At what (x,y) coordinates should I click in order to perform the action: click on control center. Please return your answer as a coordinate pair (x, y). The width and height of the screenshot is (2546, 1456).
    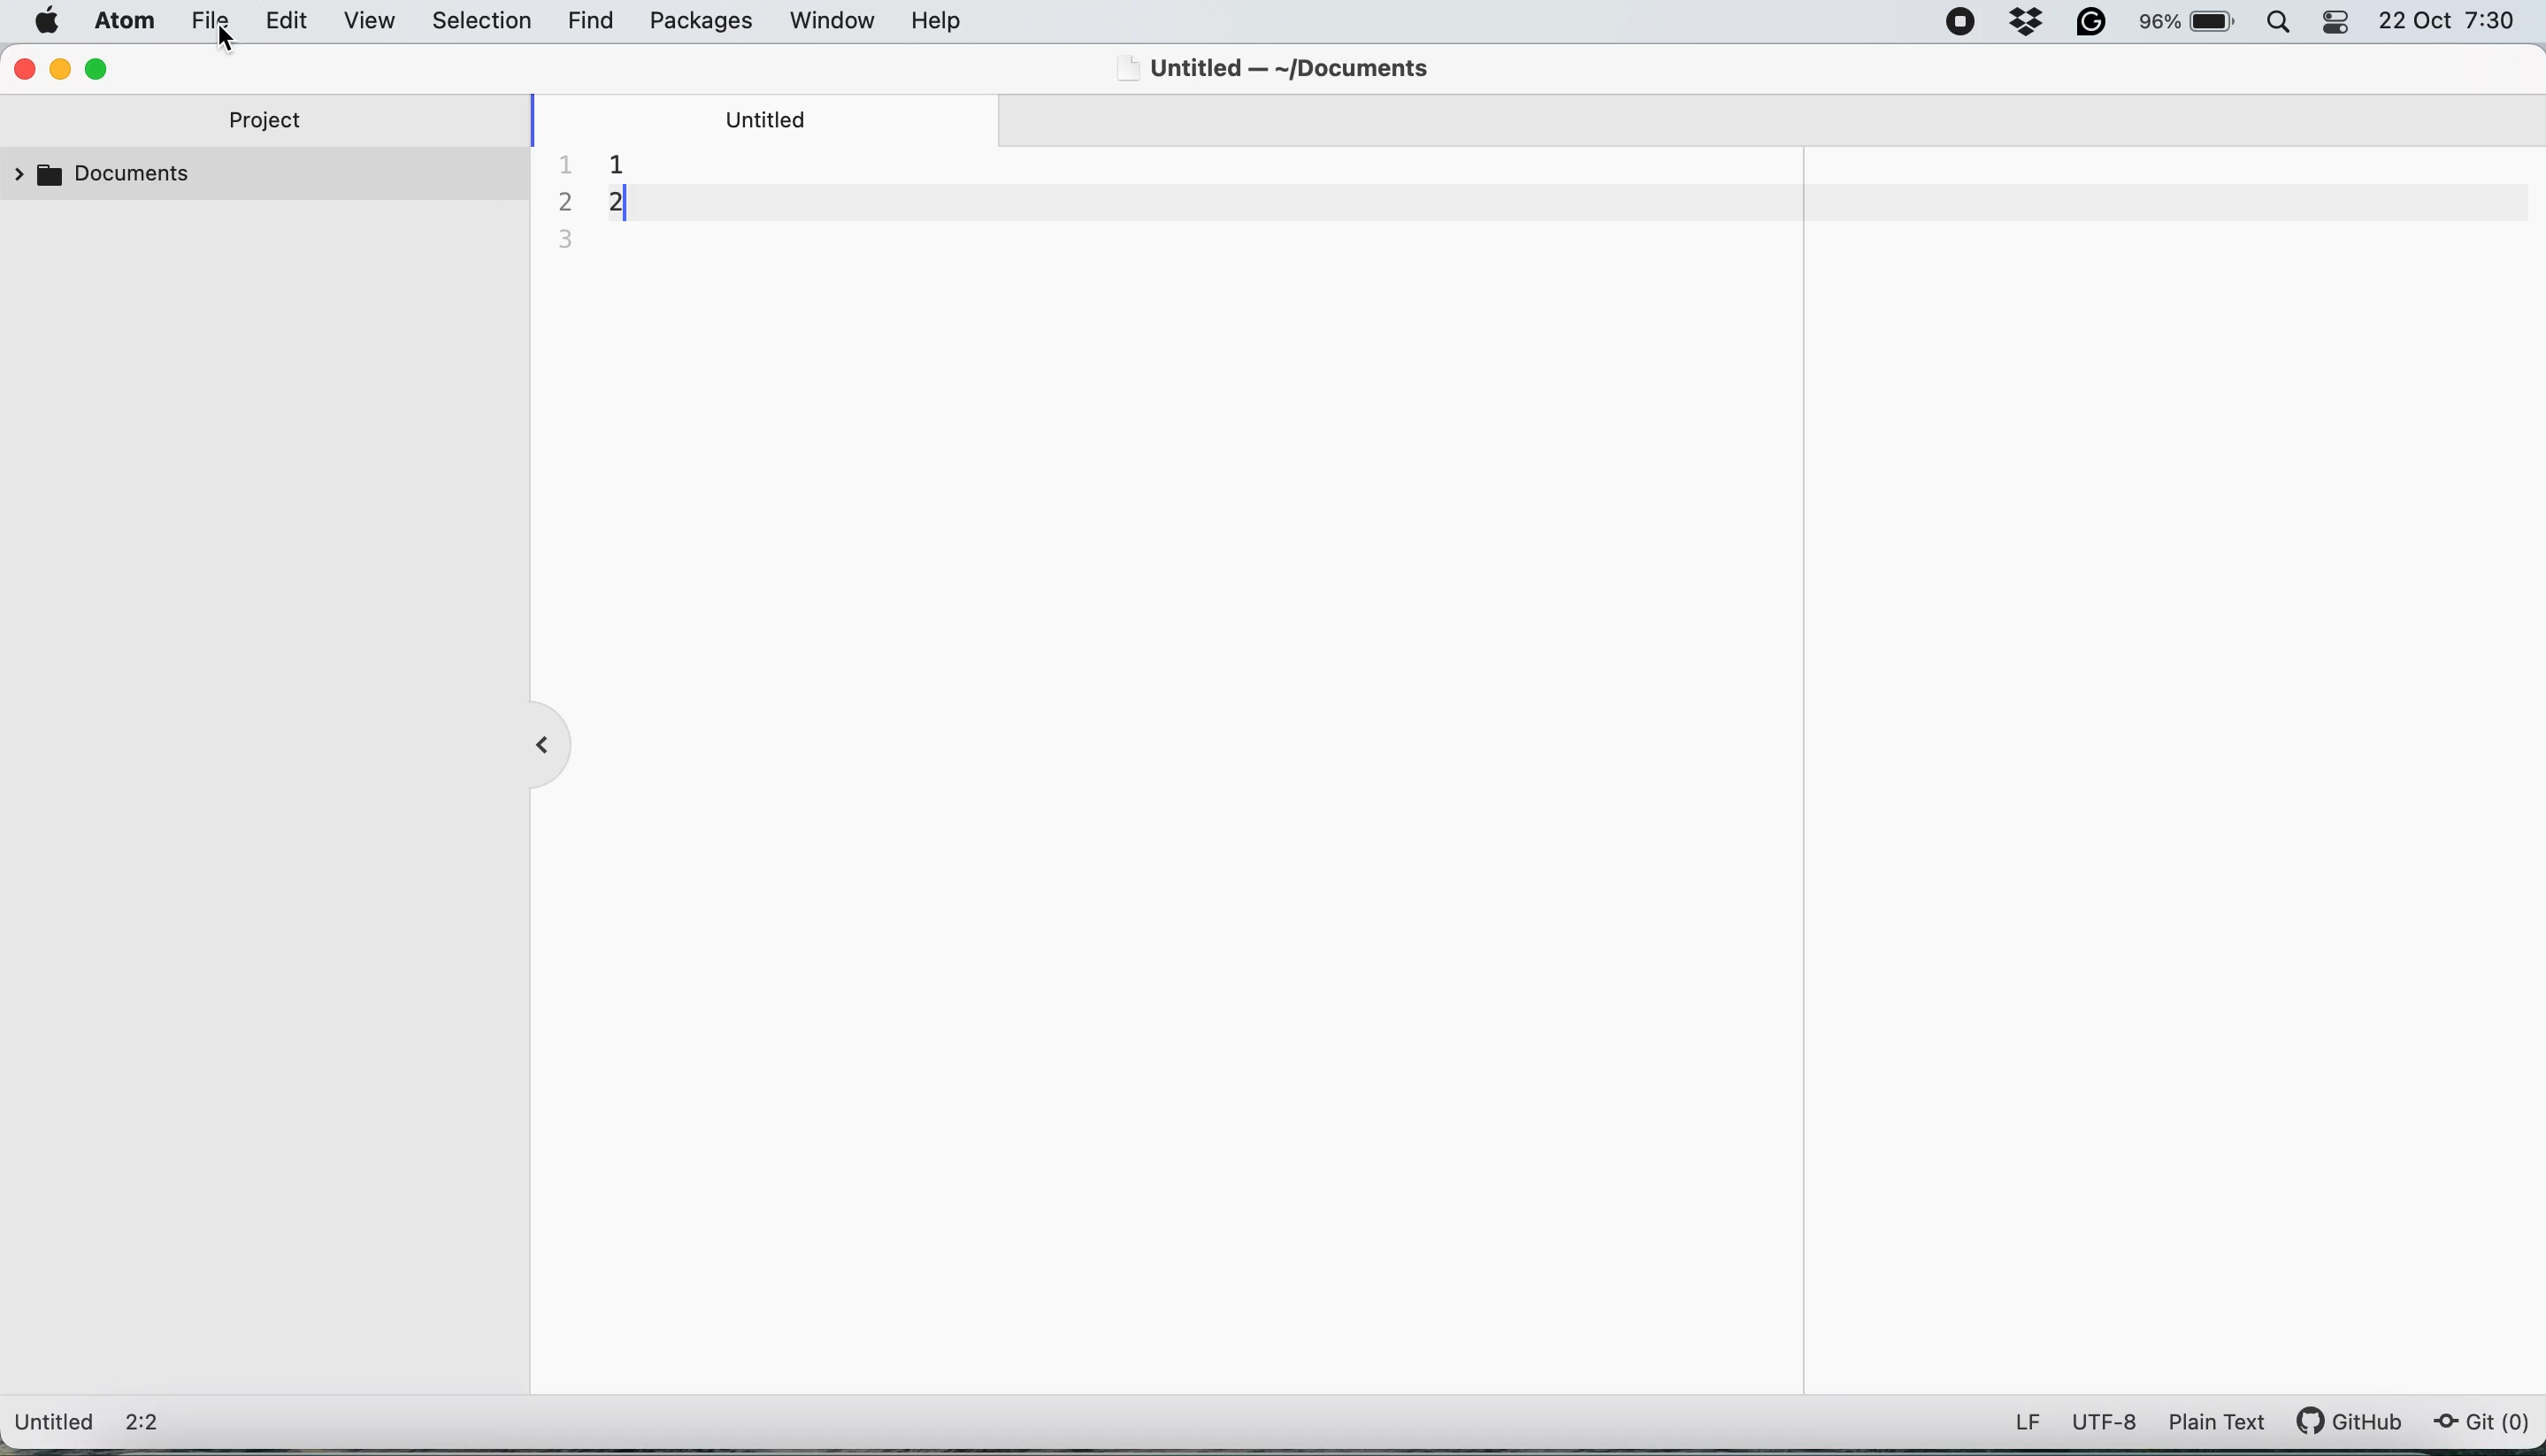
    Looking at the image, I should click on (2338, 22).